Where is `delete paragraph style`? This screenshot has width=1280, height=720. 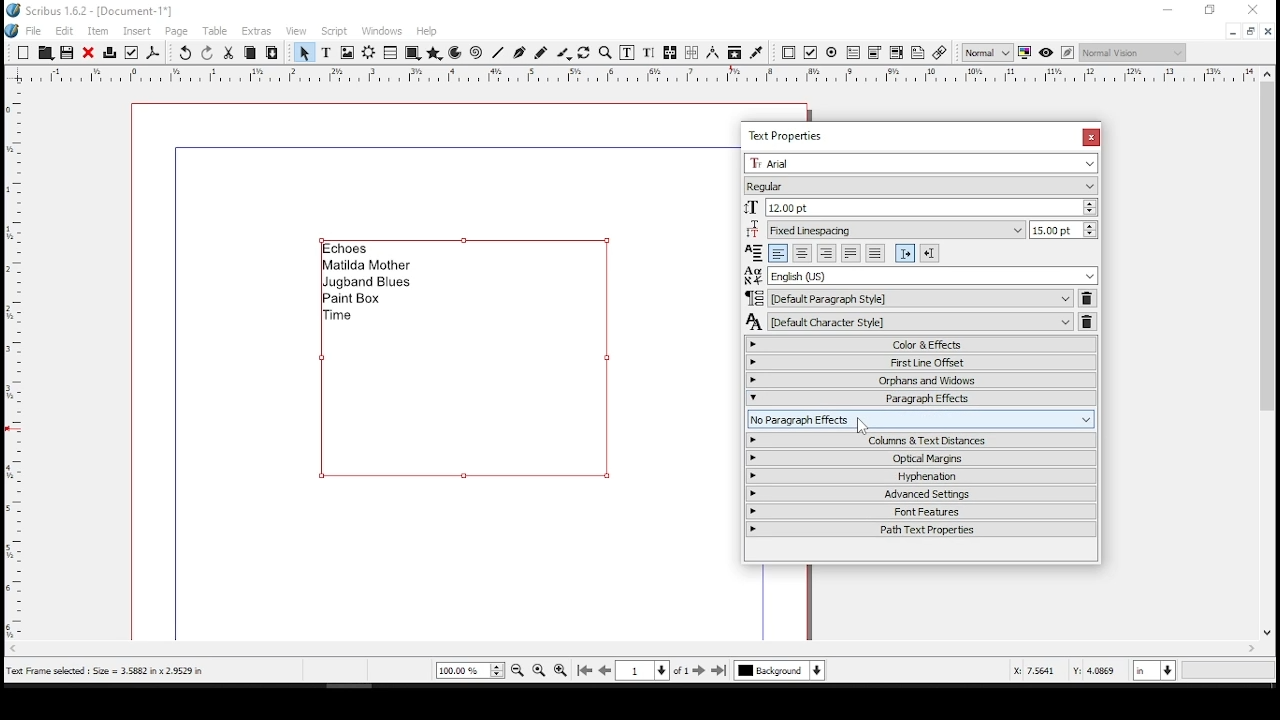 delete paragraph style is located at coordinates (1088, 298).